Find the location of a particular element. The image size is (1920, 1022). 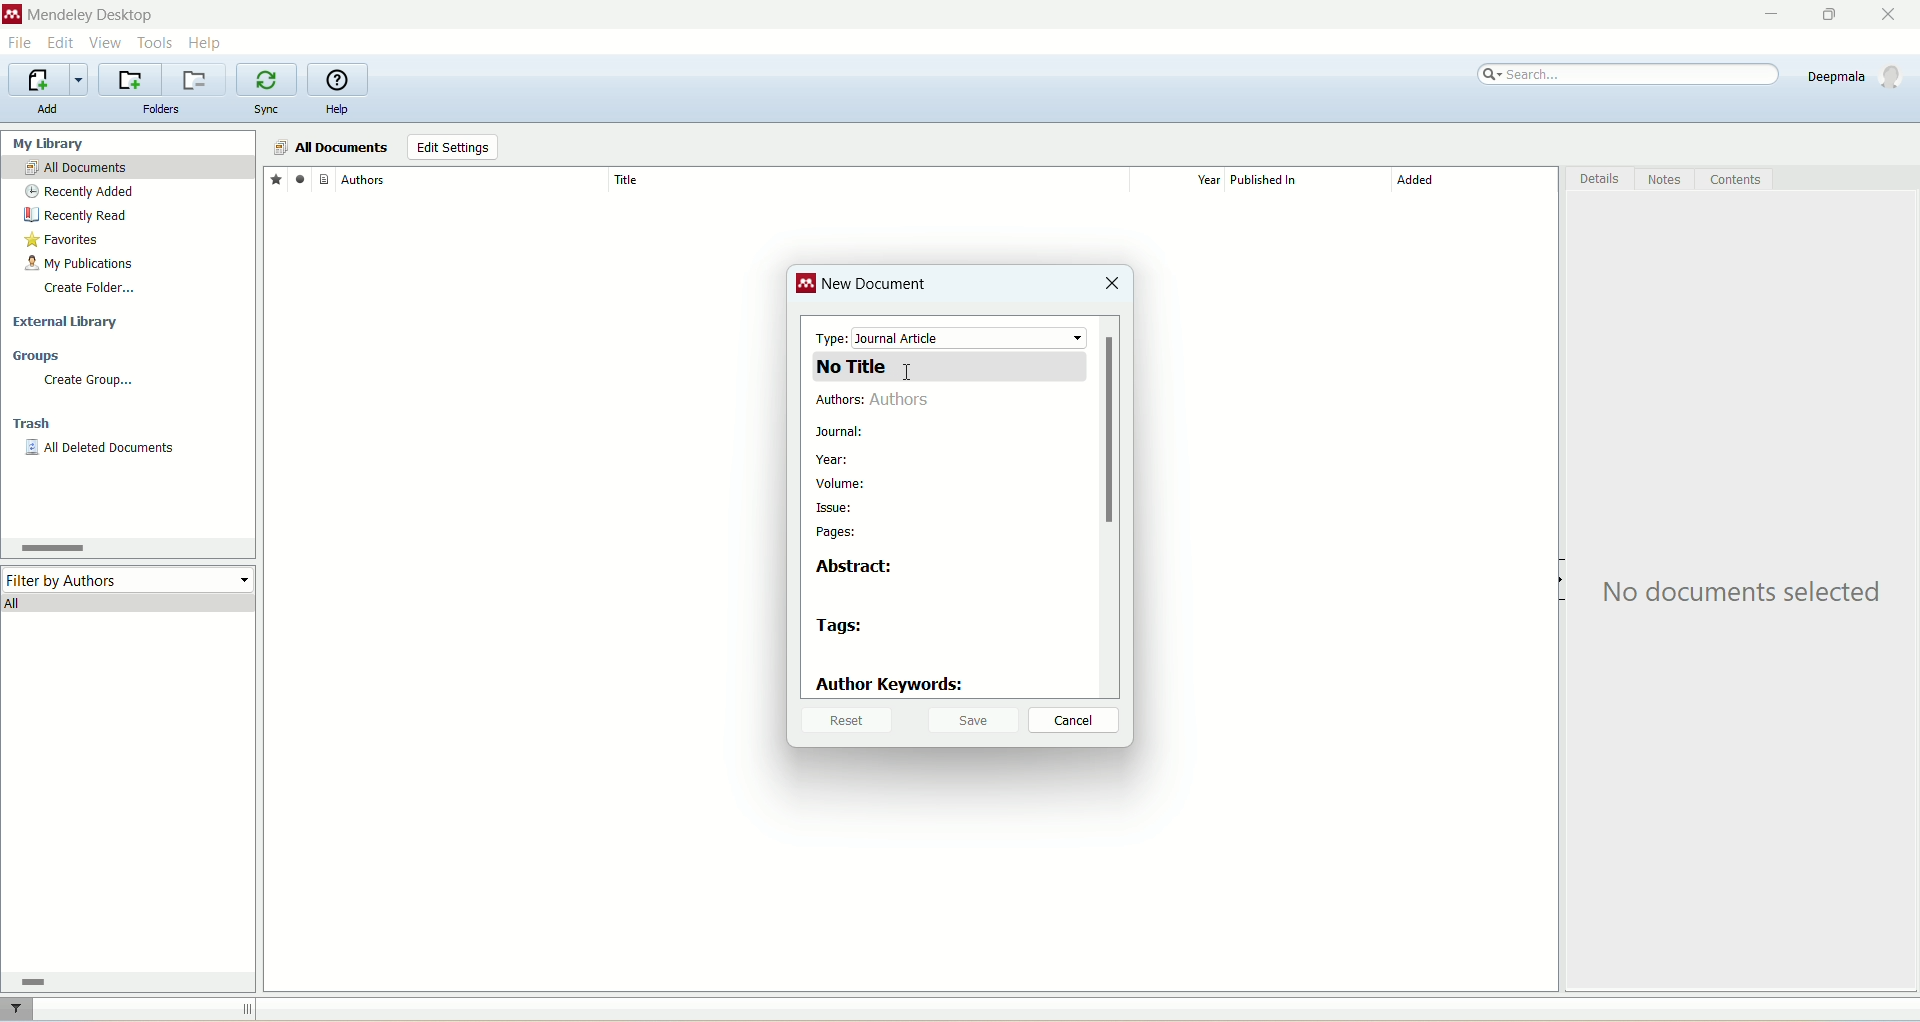

favorites is located at coordinates (64, 242).